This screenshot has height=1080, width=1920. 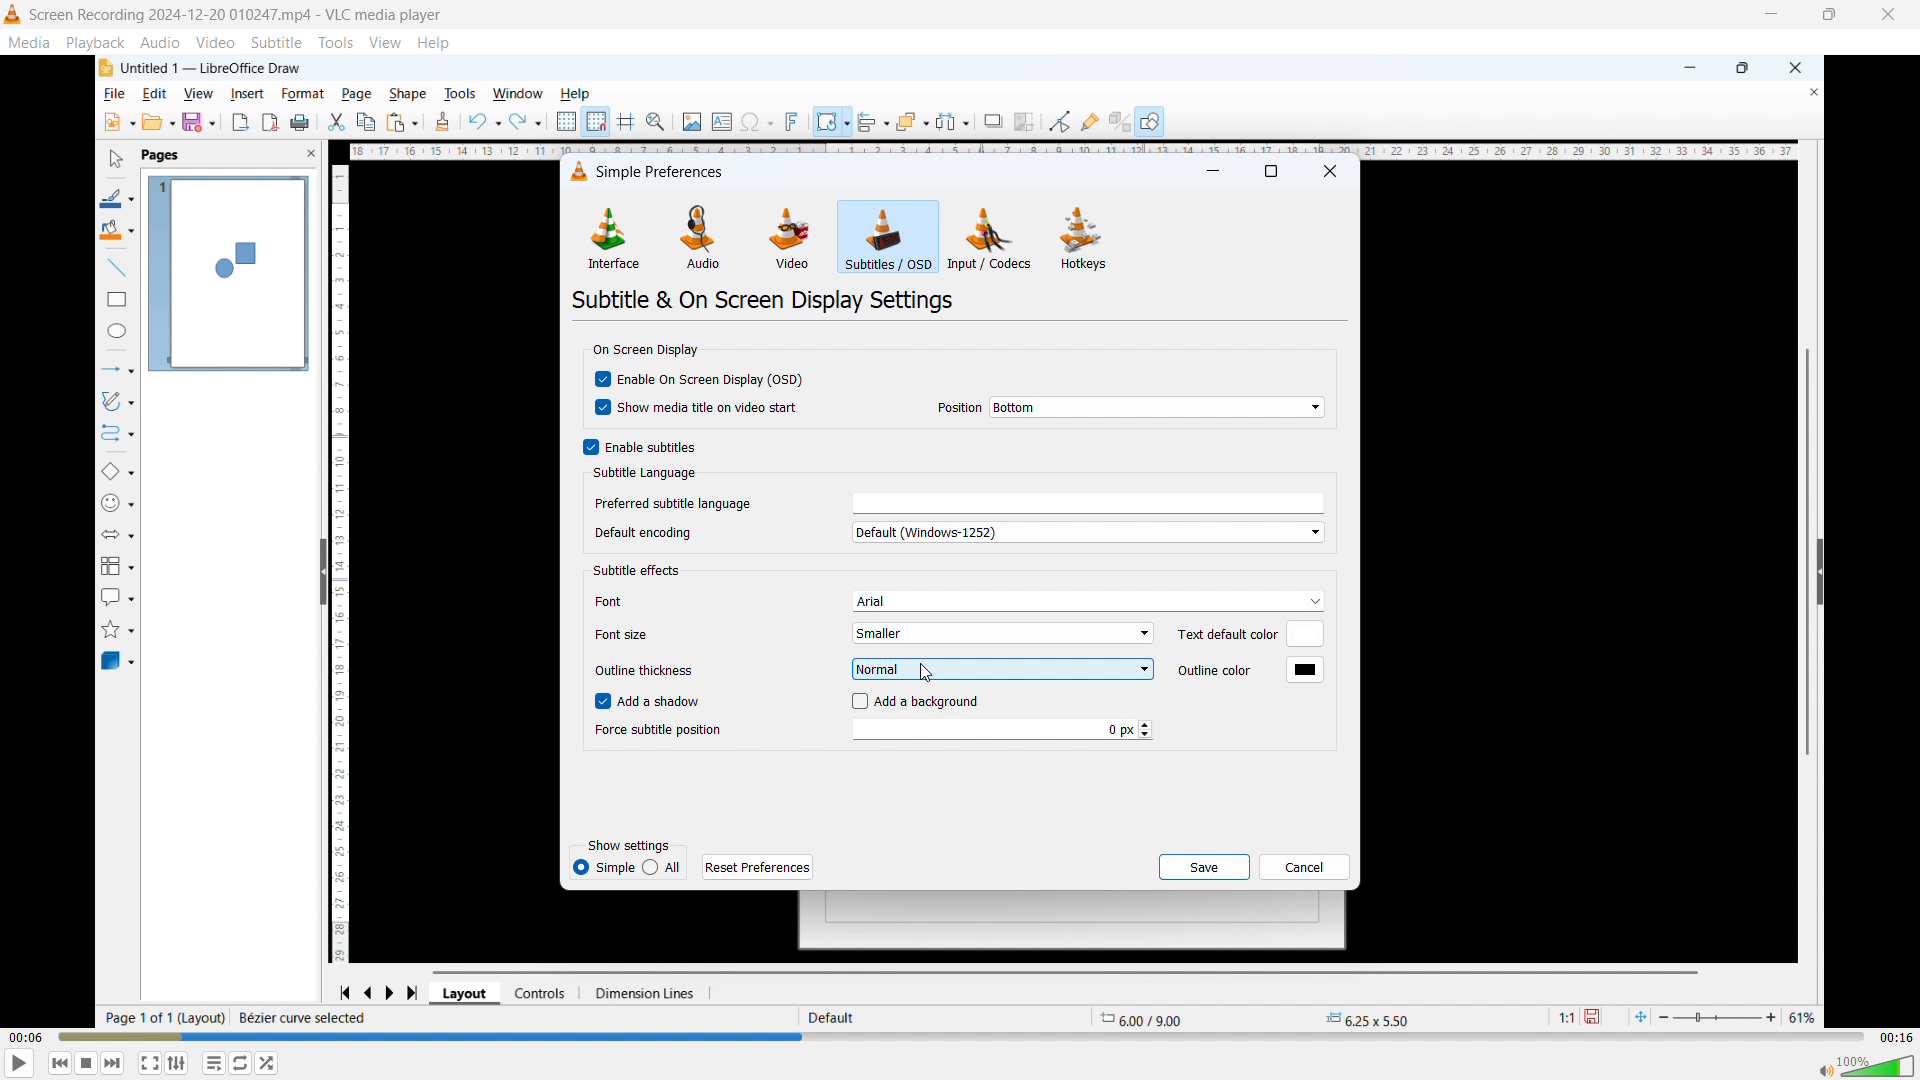 What do you see at coordinates (645, 534) in the screenshot?
I see `Default encoding` at bounding box center [645, 534].